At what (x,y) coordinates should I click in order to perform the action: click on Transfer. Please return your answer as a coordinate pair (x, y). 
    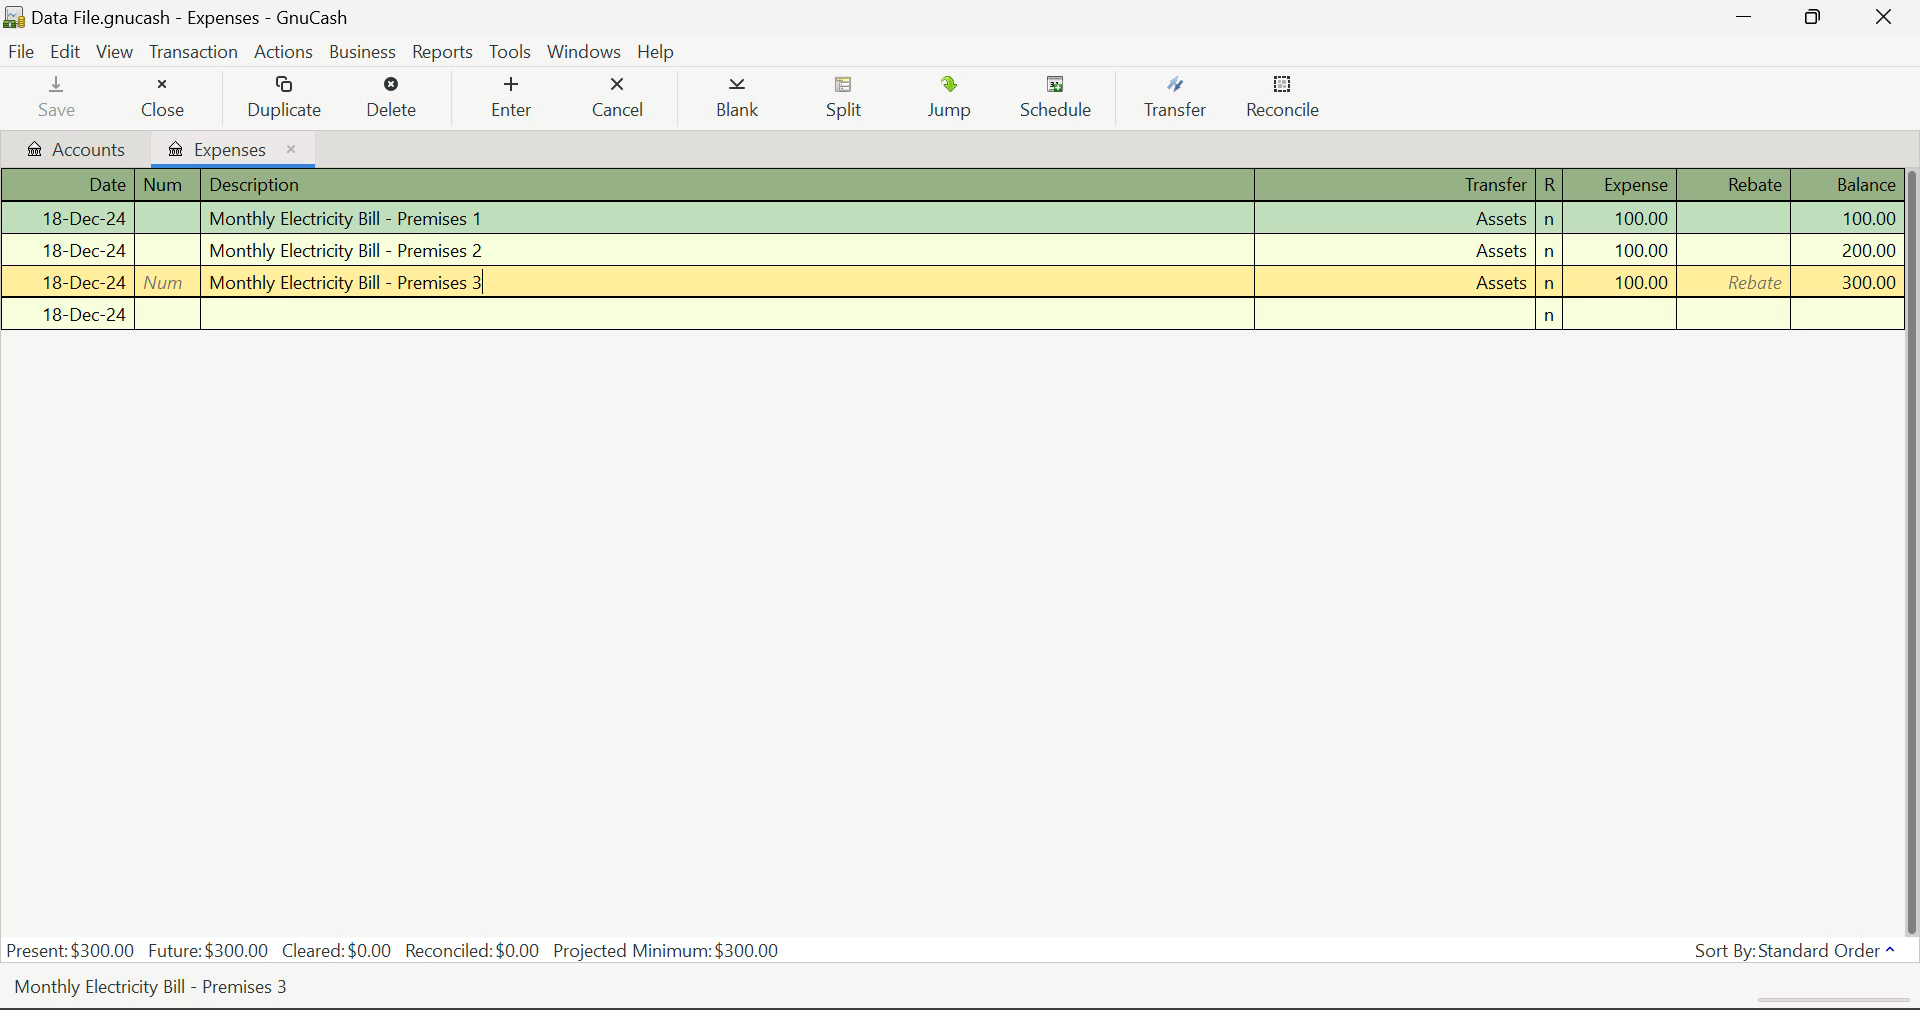
    Looking at the image, I should click on (1180, 101).